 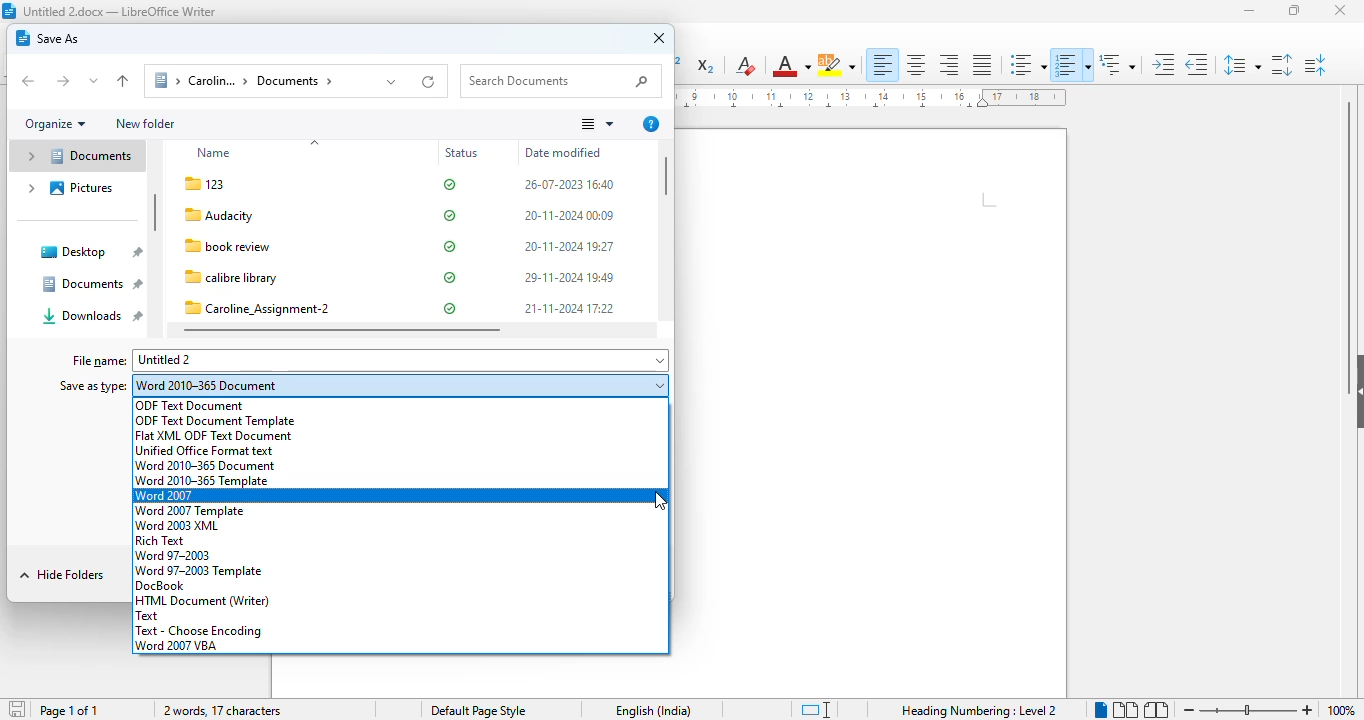 I want to click on vertical scroll bar, so click(x=155, y=213).